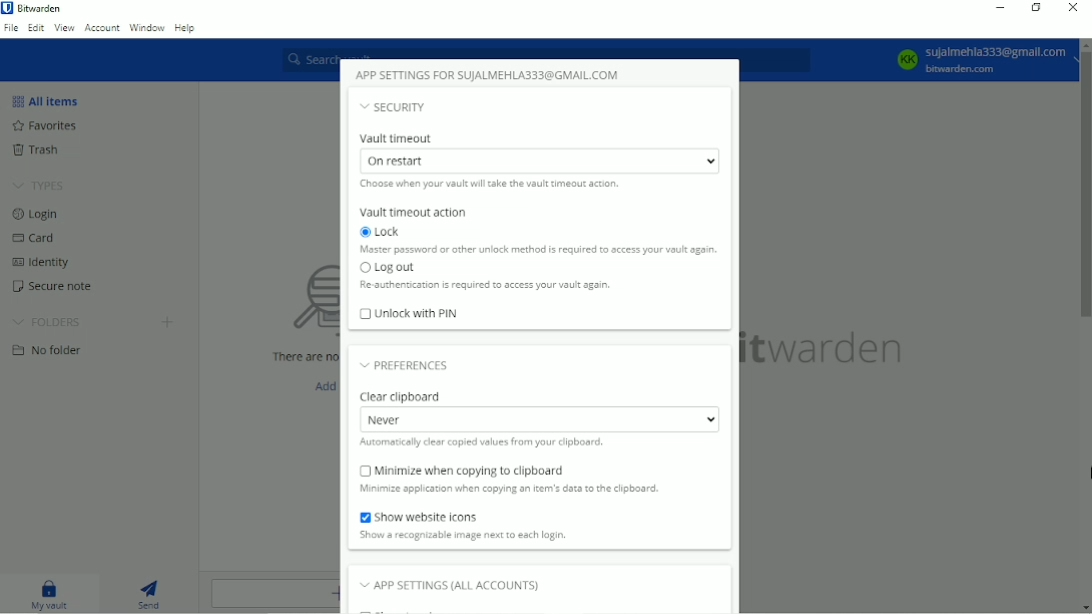  I want to click on App settings (all accounts), so click(449, 587).